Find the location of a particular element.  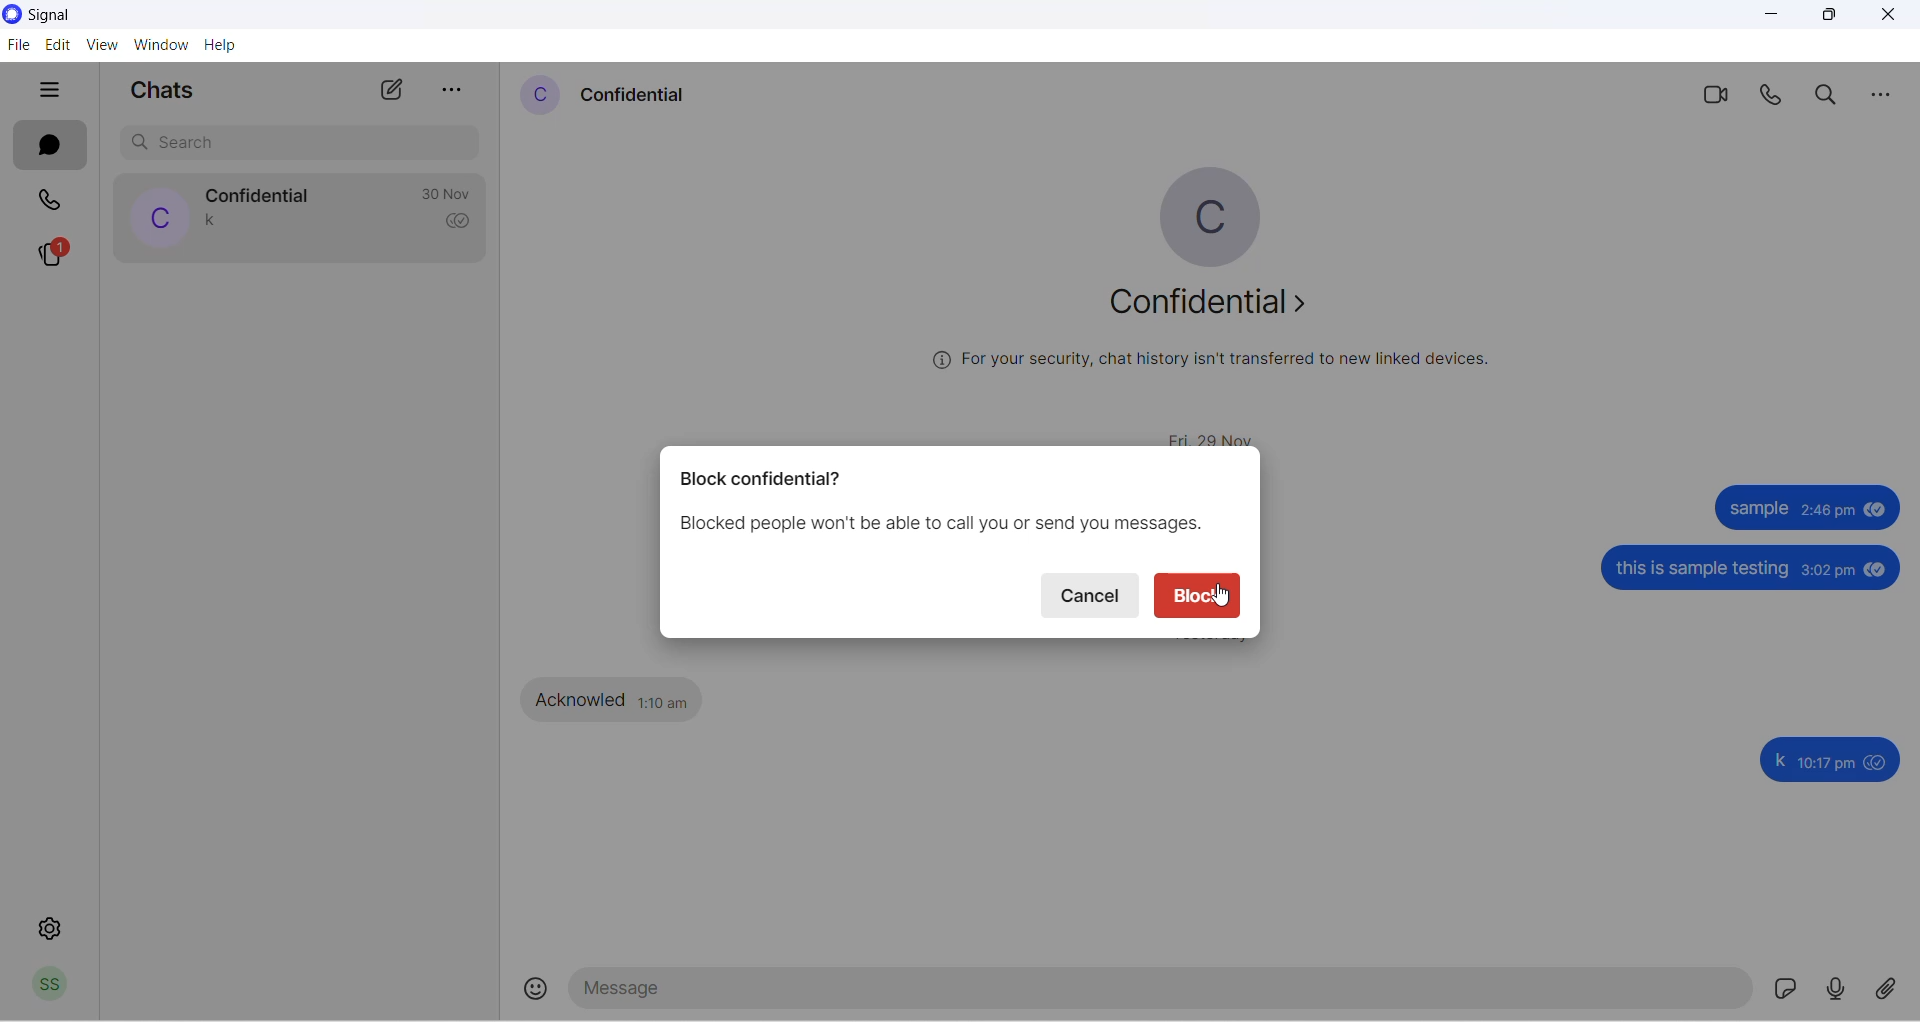

message text area is located at coordinates (1161, 991).